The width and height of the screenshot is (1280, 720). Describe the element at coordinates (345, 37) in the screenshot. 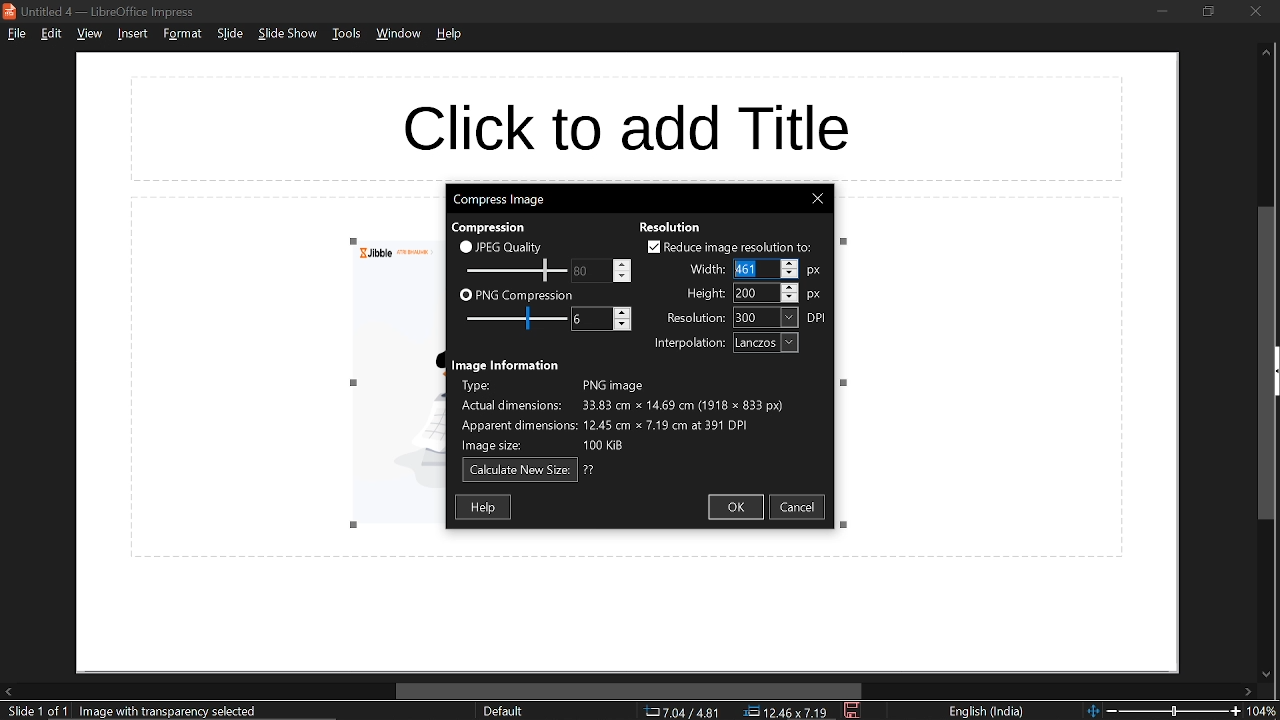

I see `tools` at that location.